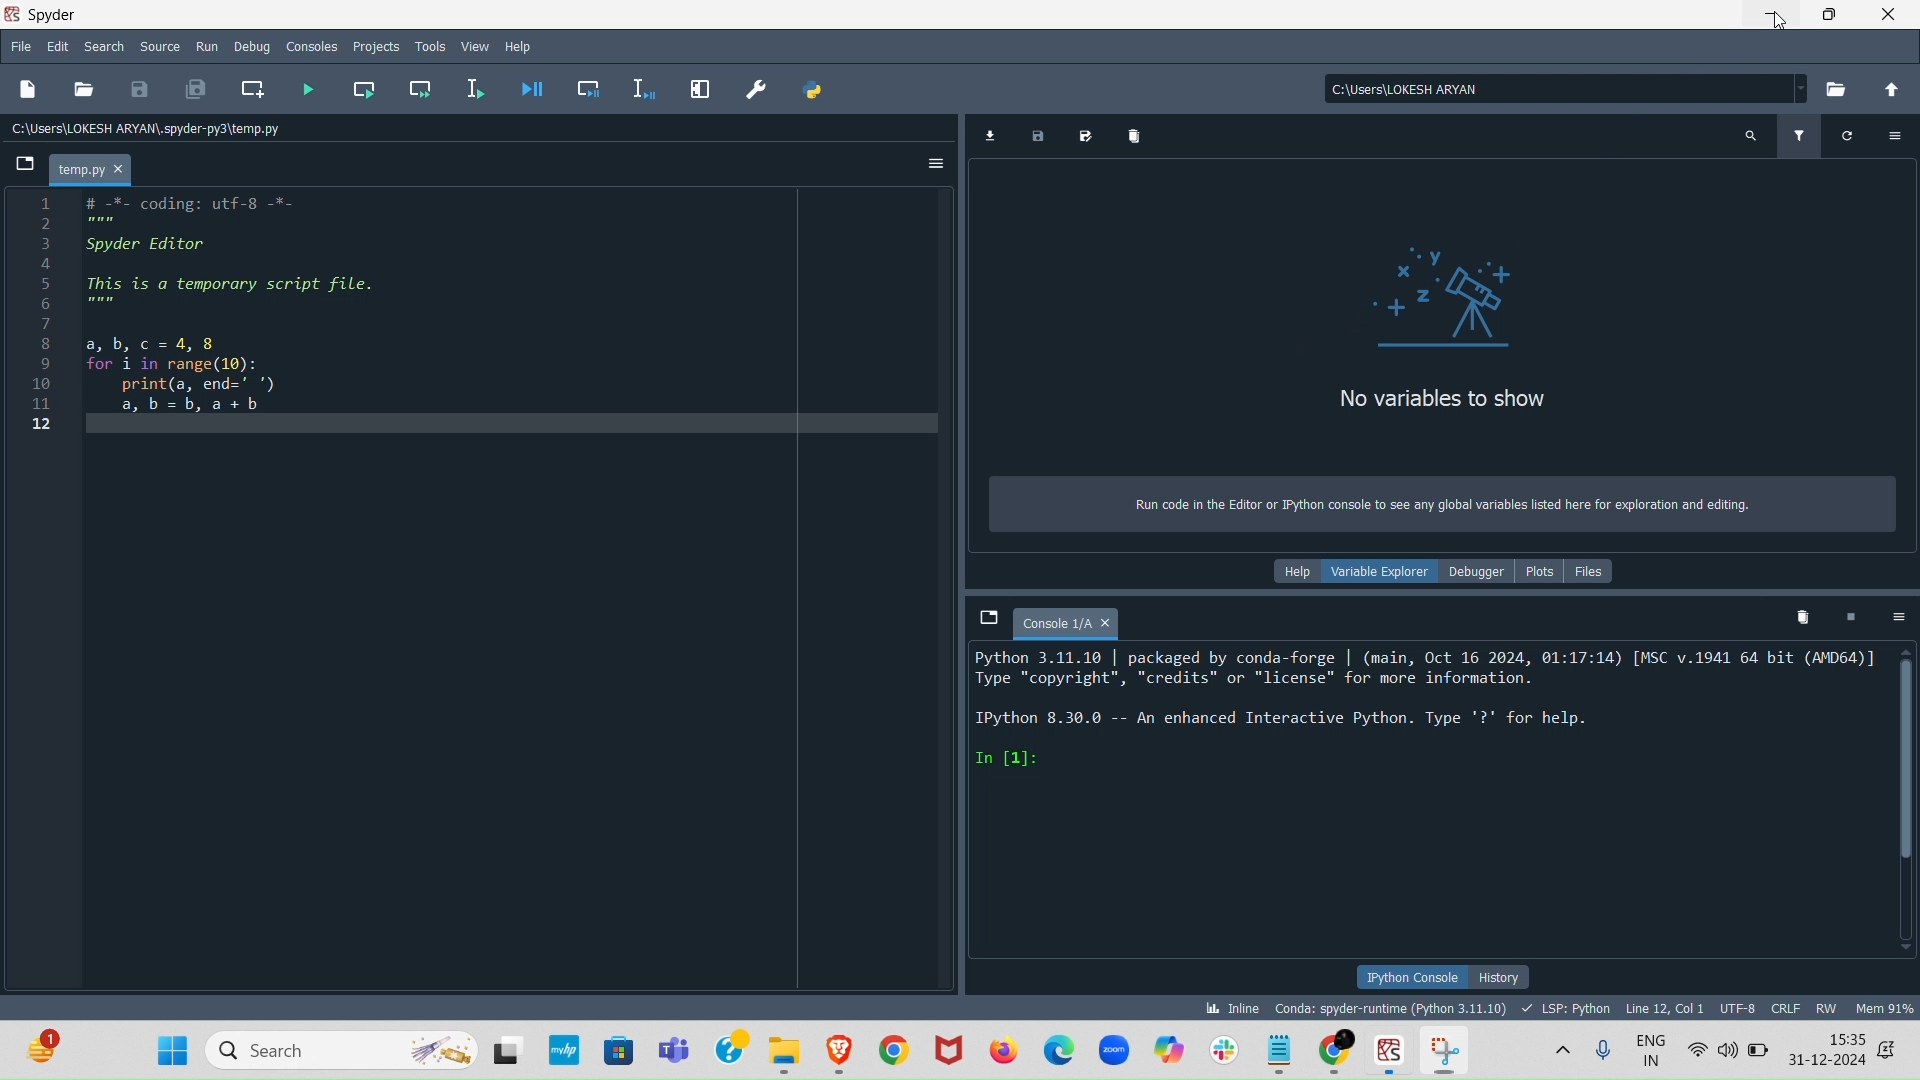 The image size is (1920, 1080). I want to click on Text, so click(1435, 510).